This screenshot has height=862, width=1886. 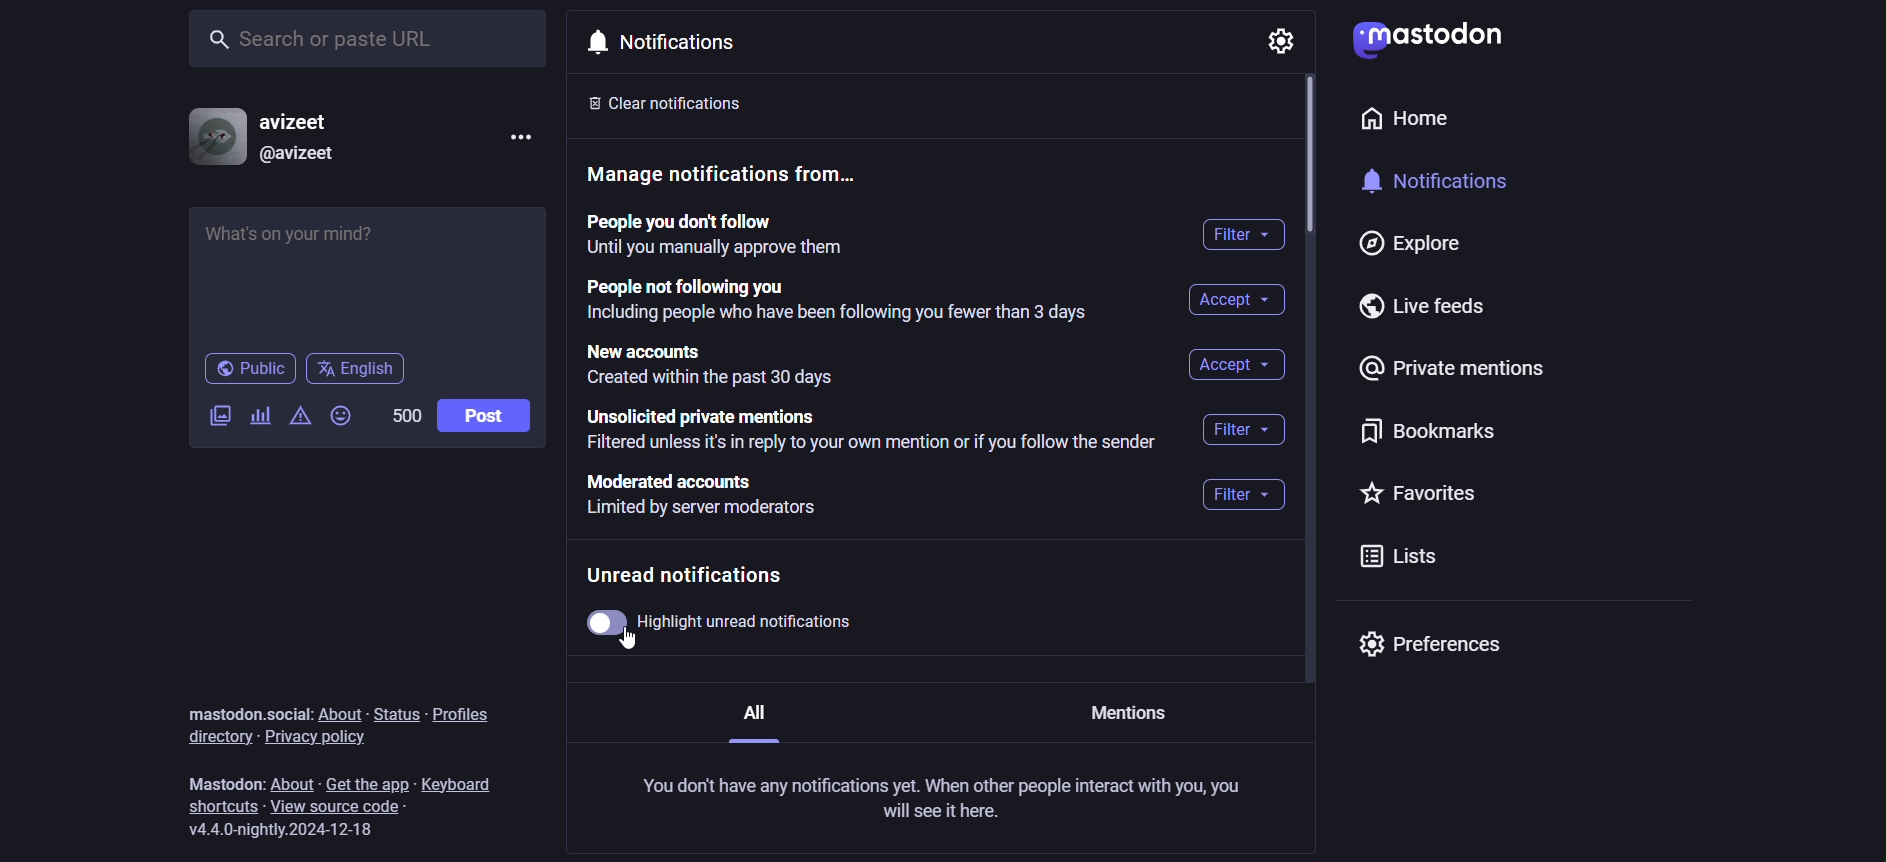 I want to click on live feeds, so click(x=1431, y=307).